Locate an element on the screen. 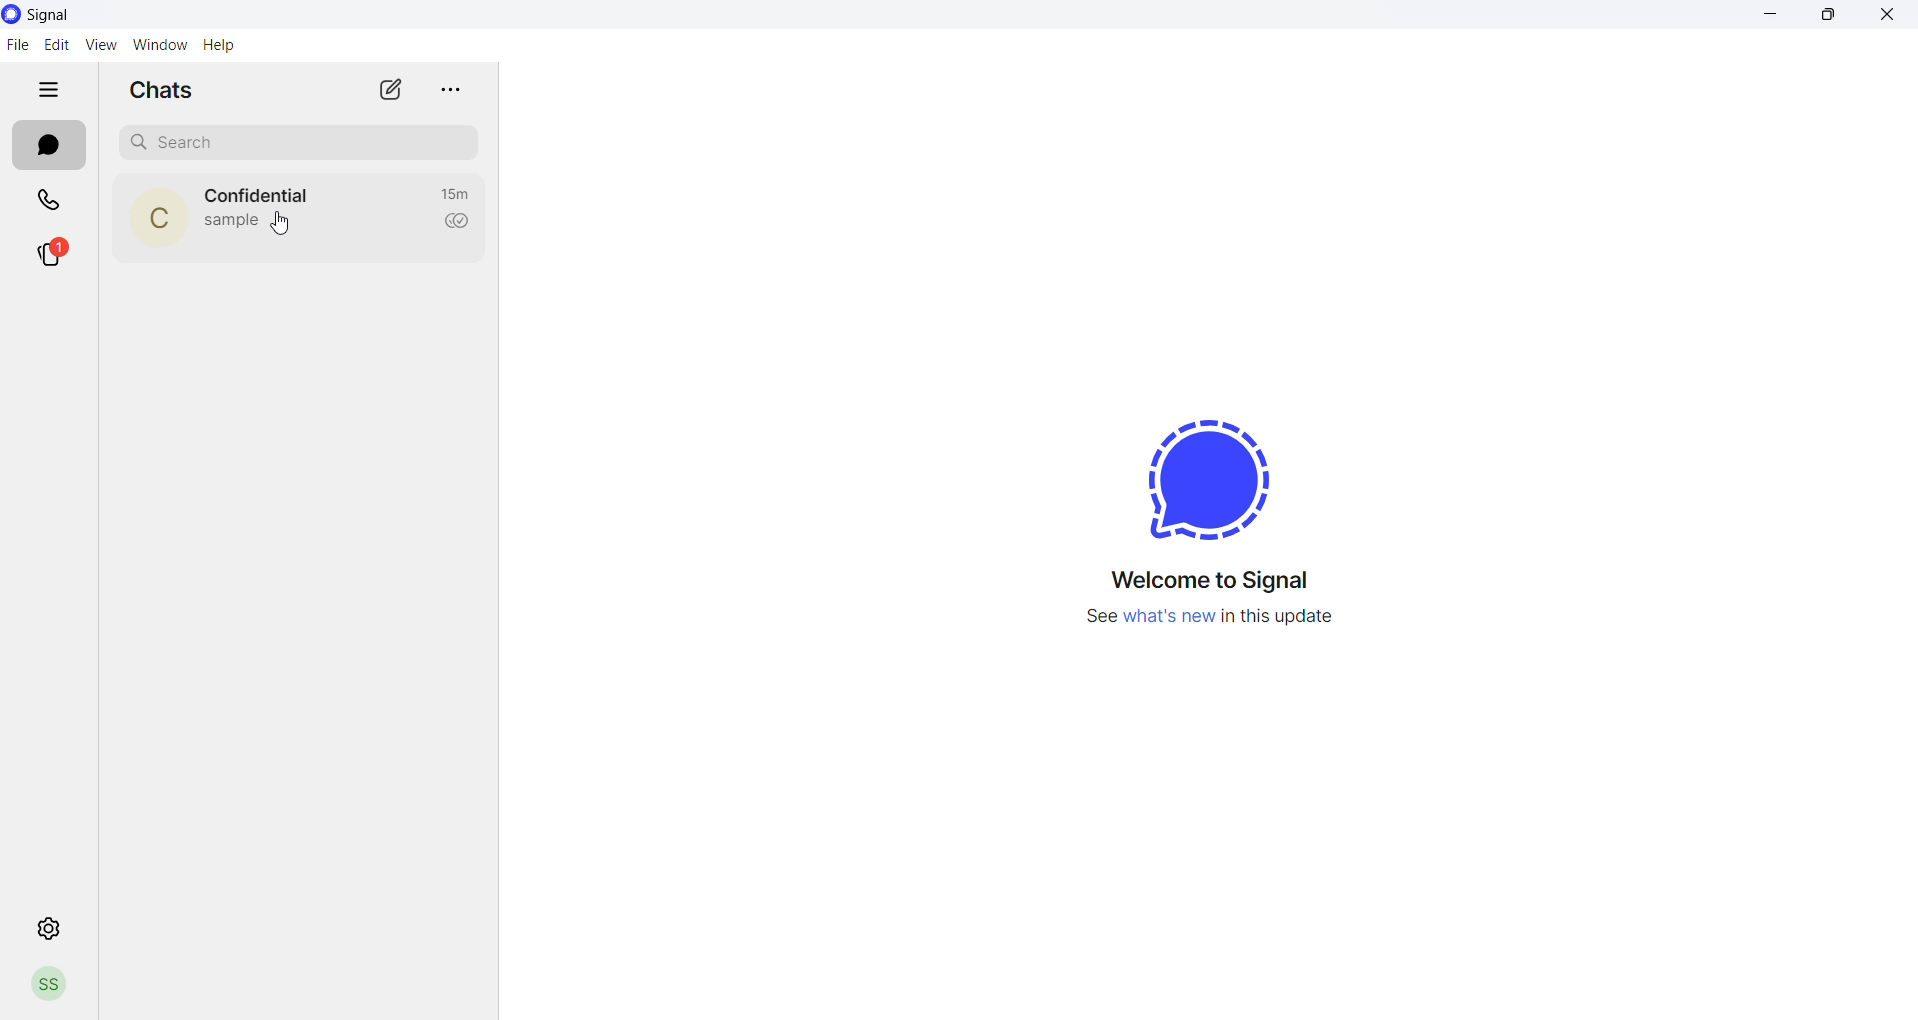 The height and width of the screenshot is (1020, 1918). minimize is located at coordinates (1770, 18).